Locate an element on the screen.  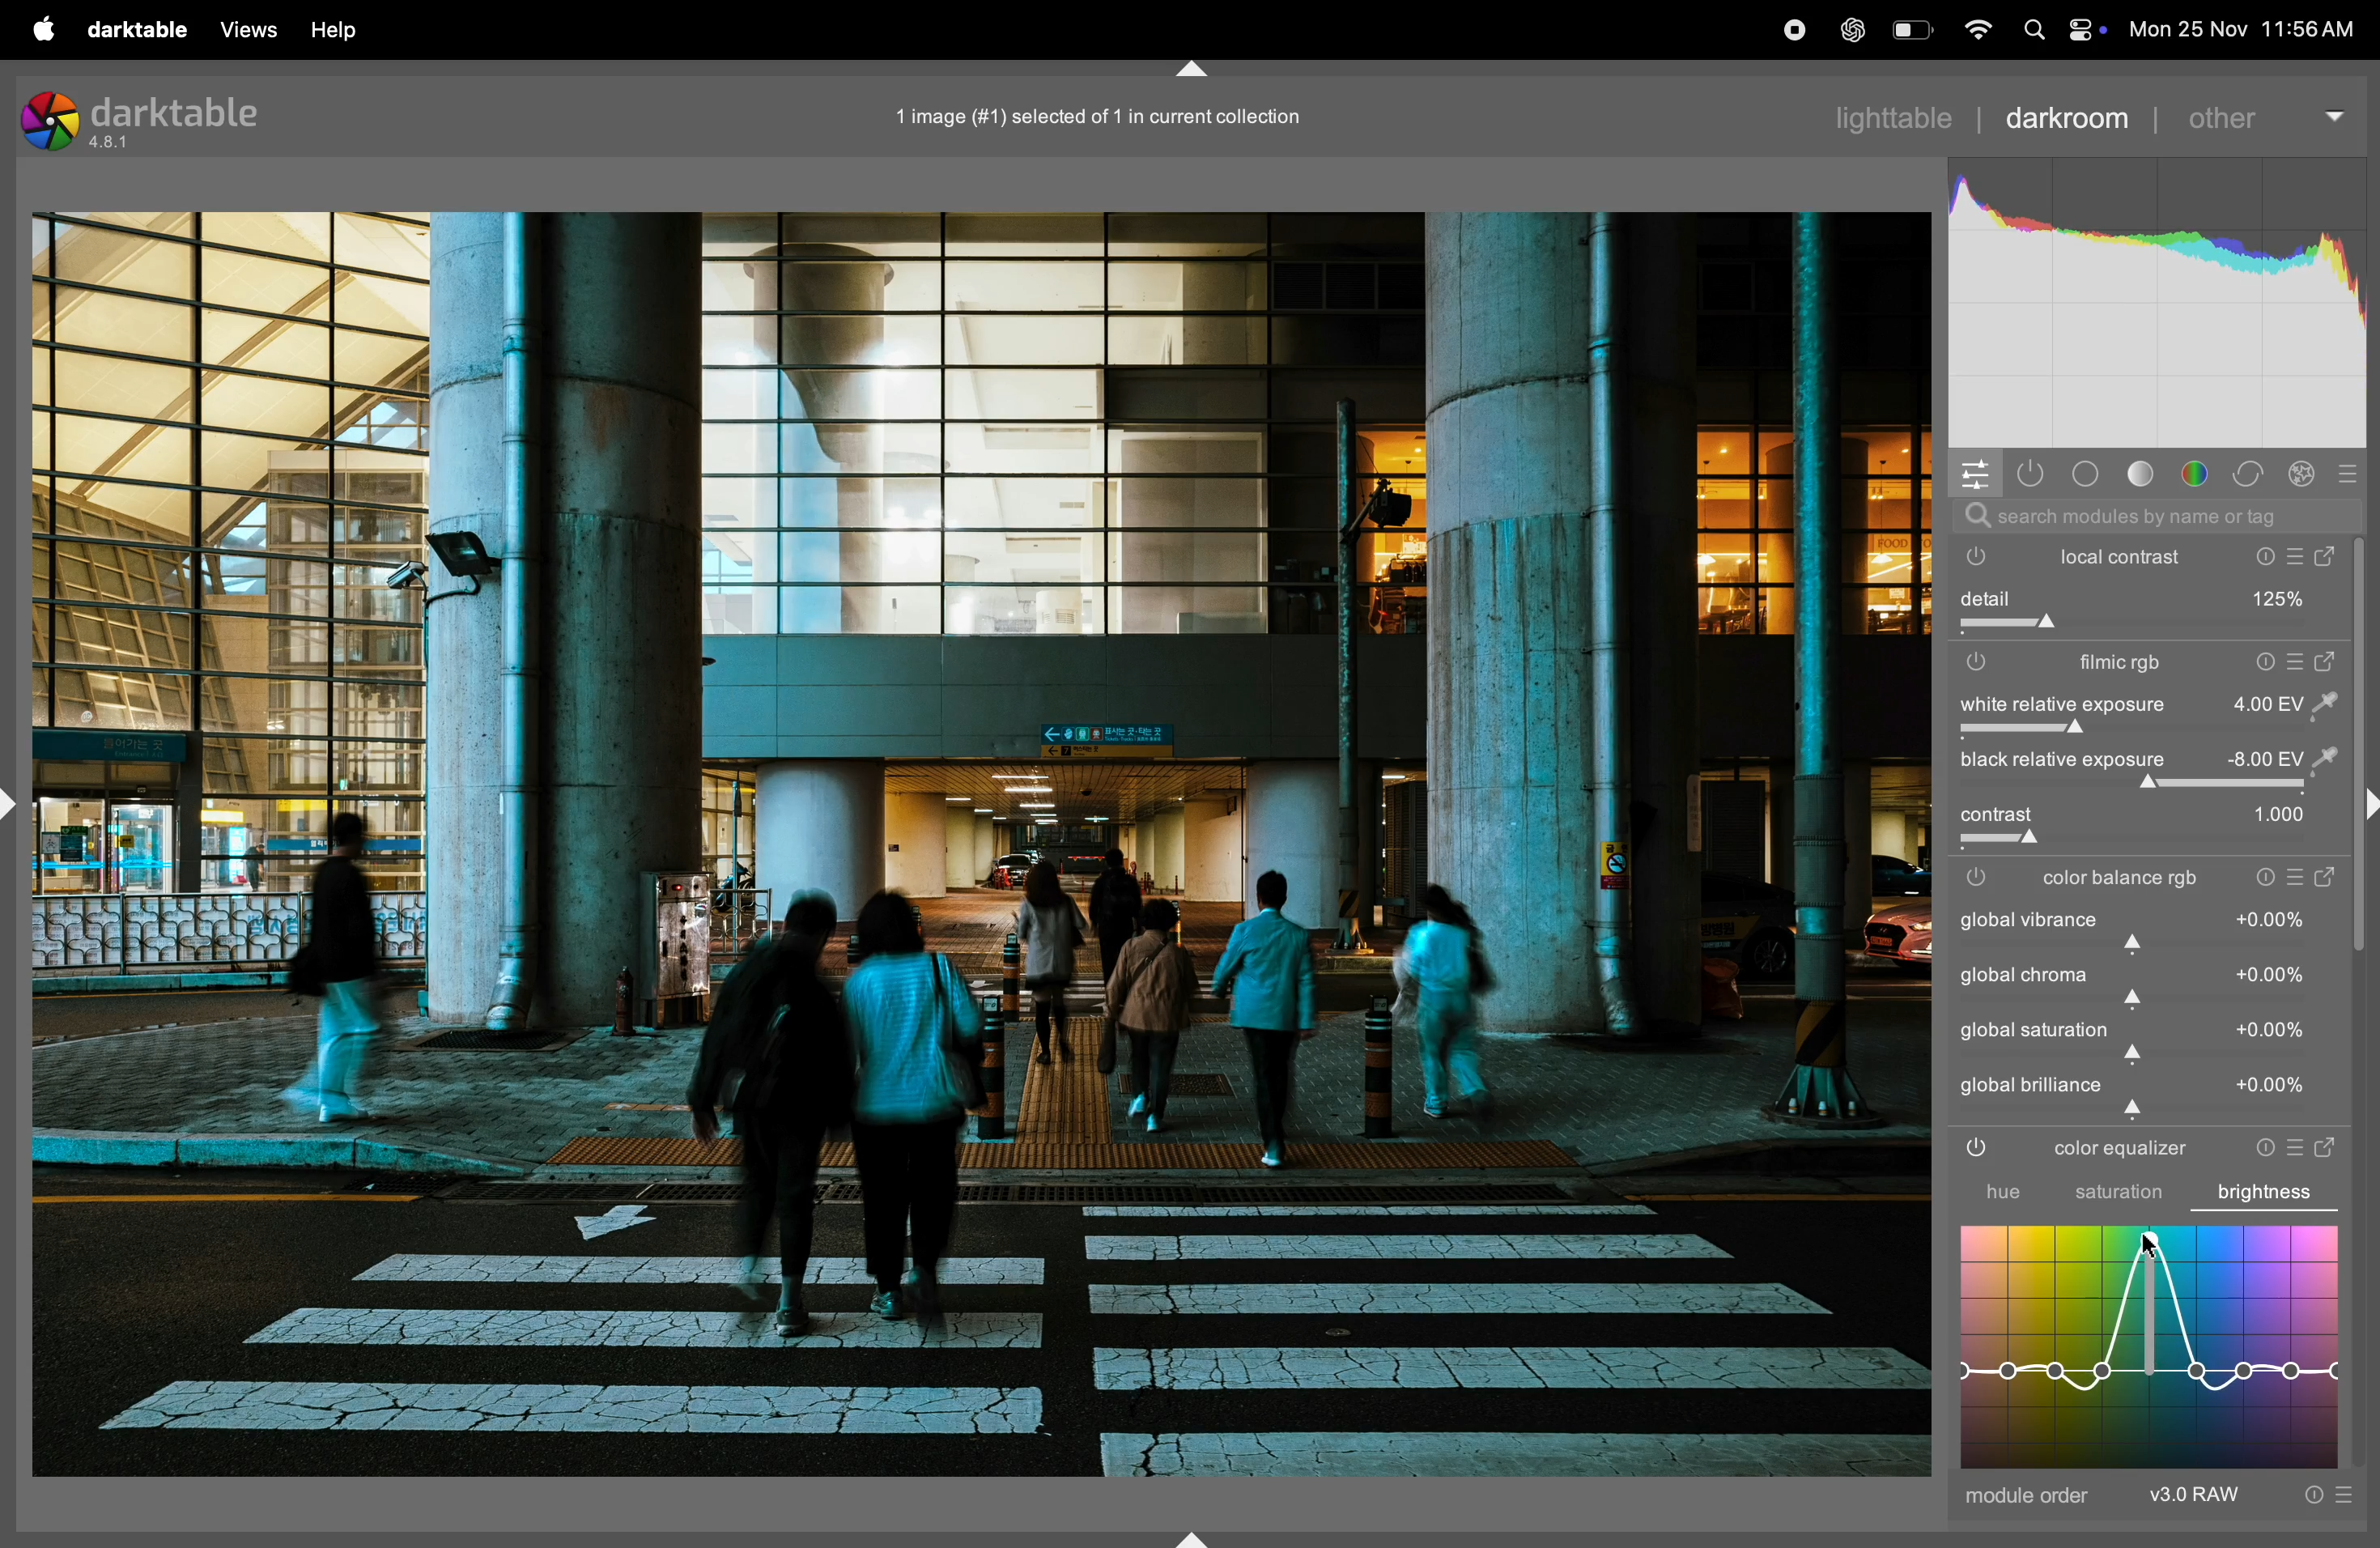
reset parameters is located at coordinates (2256, 1146).